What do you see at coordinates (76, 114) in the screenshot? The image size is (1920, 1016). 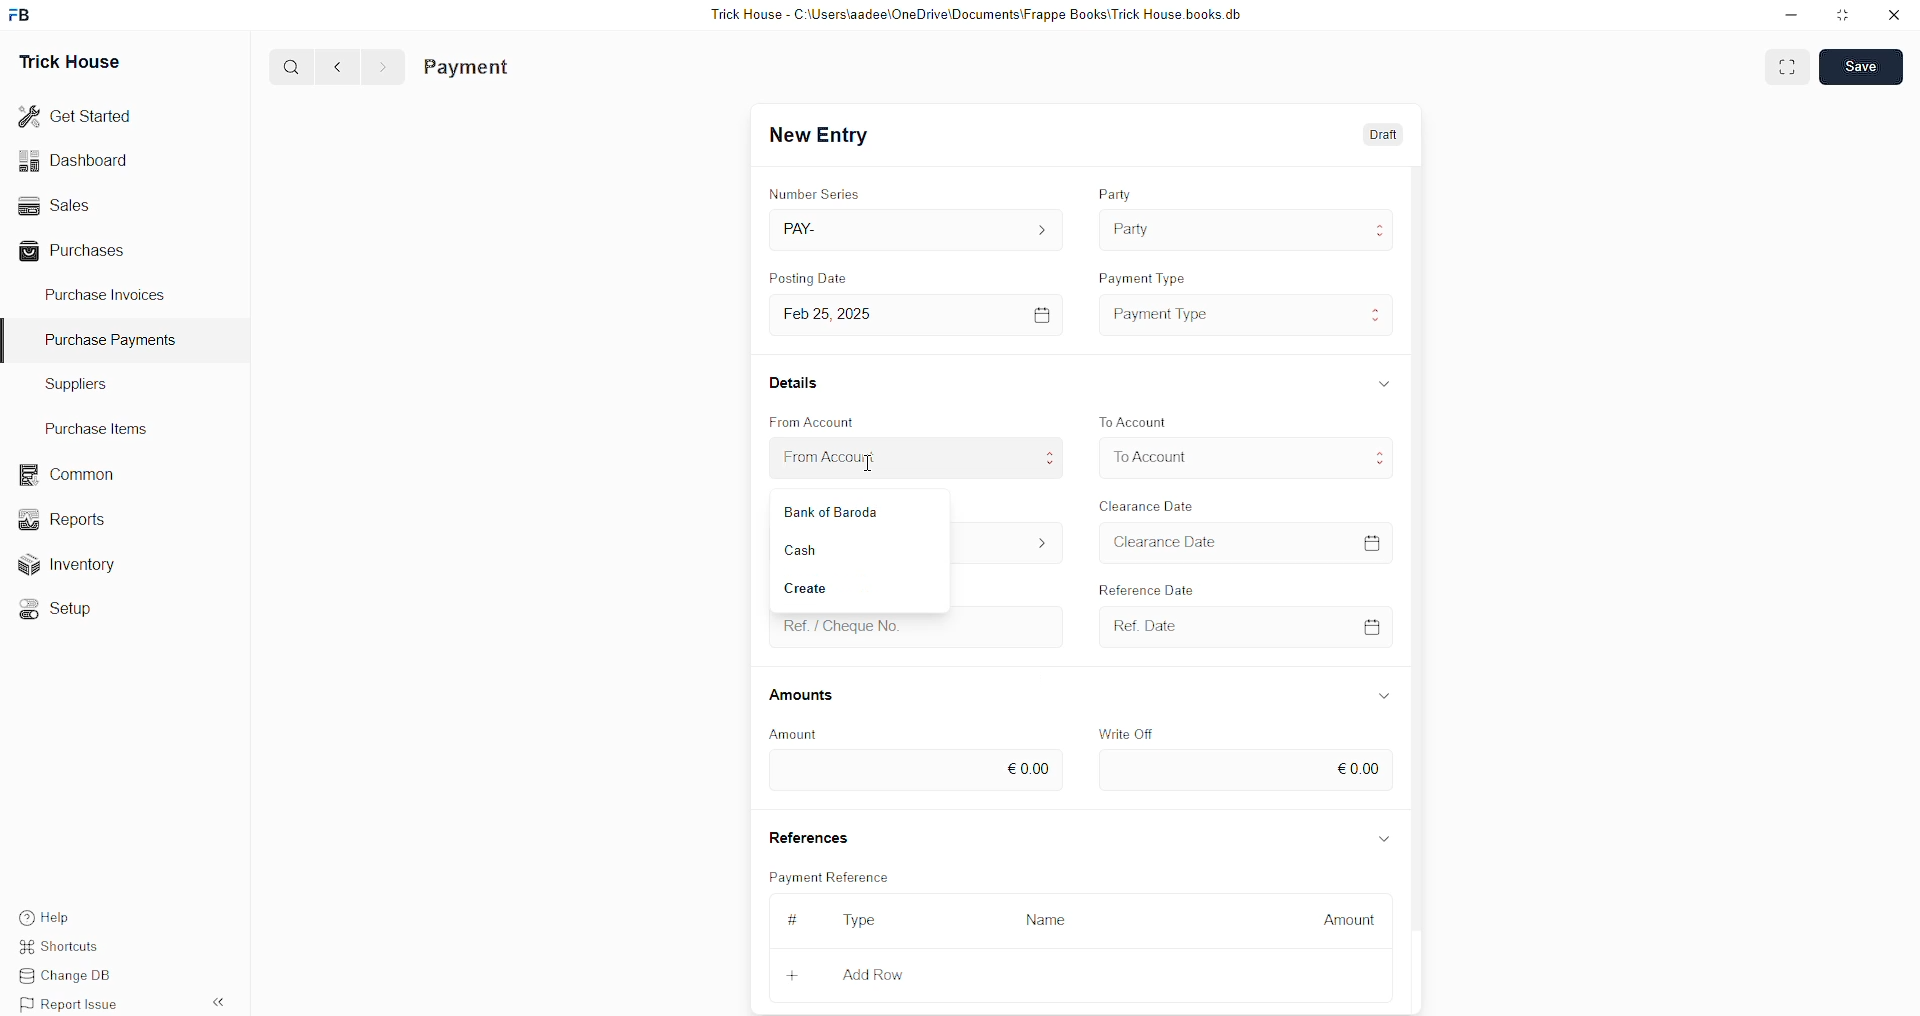 I see ` Get Started` at bounding box center [76, 114].